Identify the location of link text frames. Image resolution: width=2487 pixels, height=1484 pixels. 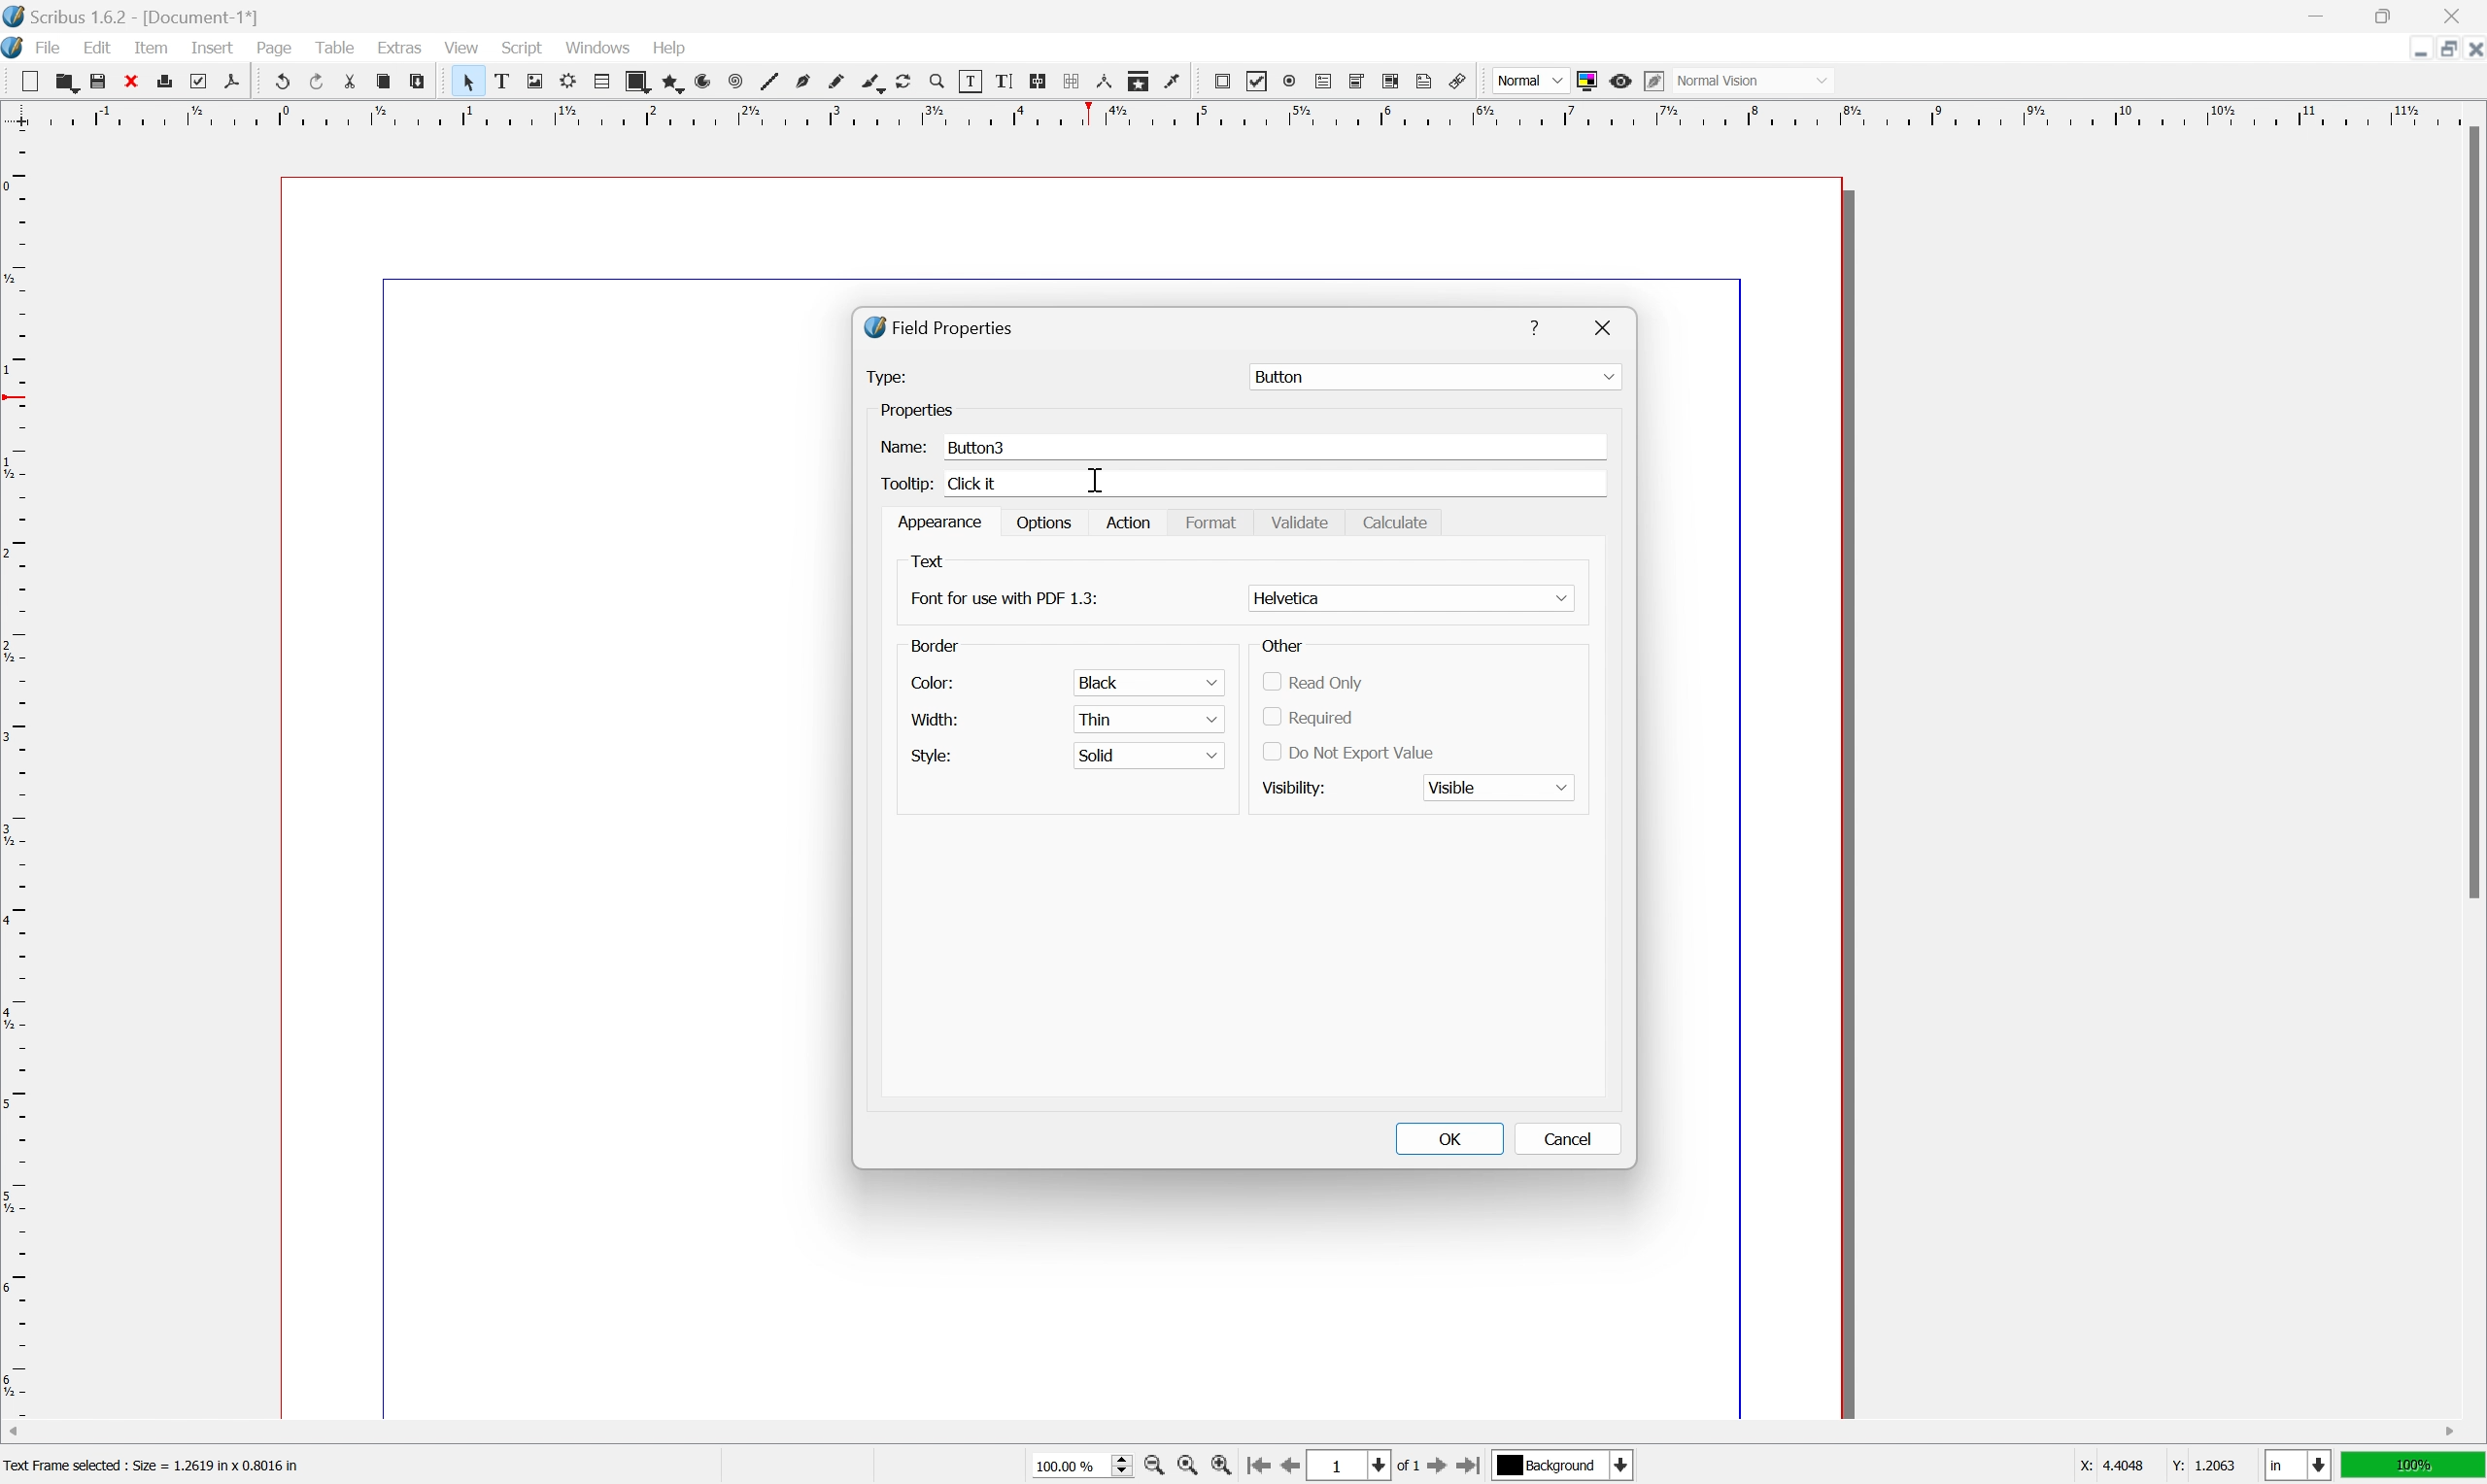
(1038, 80).